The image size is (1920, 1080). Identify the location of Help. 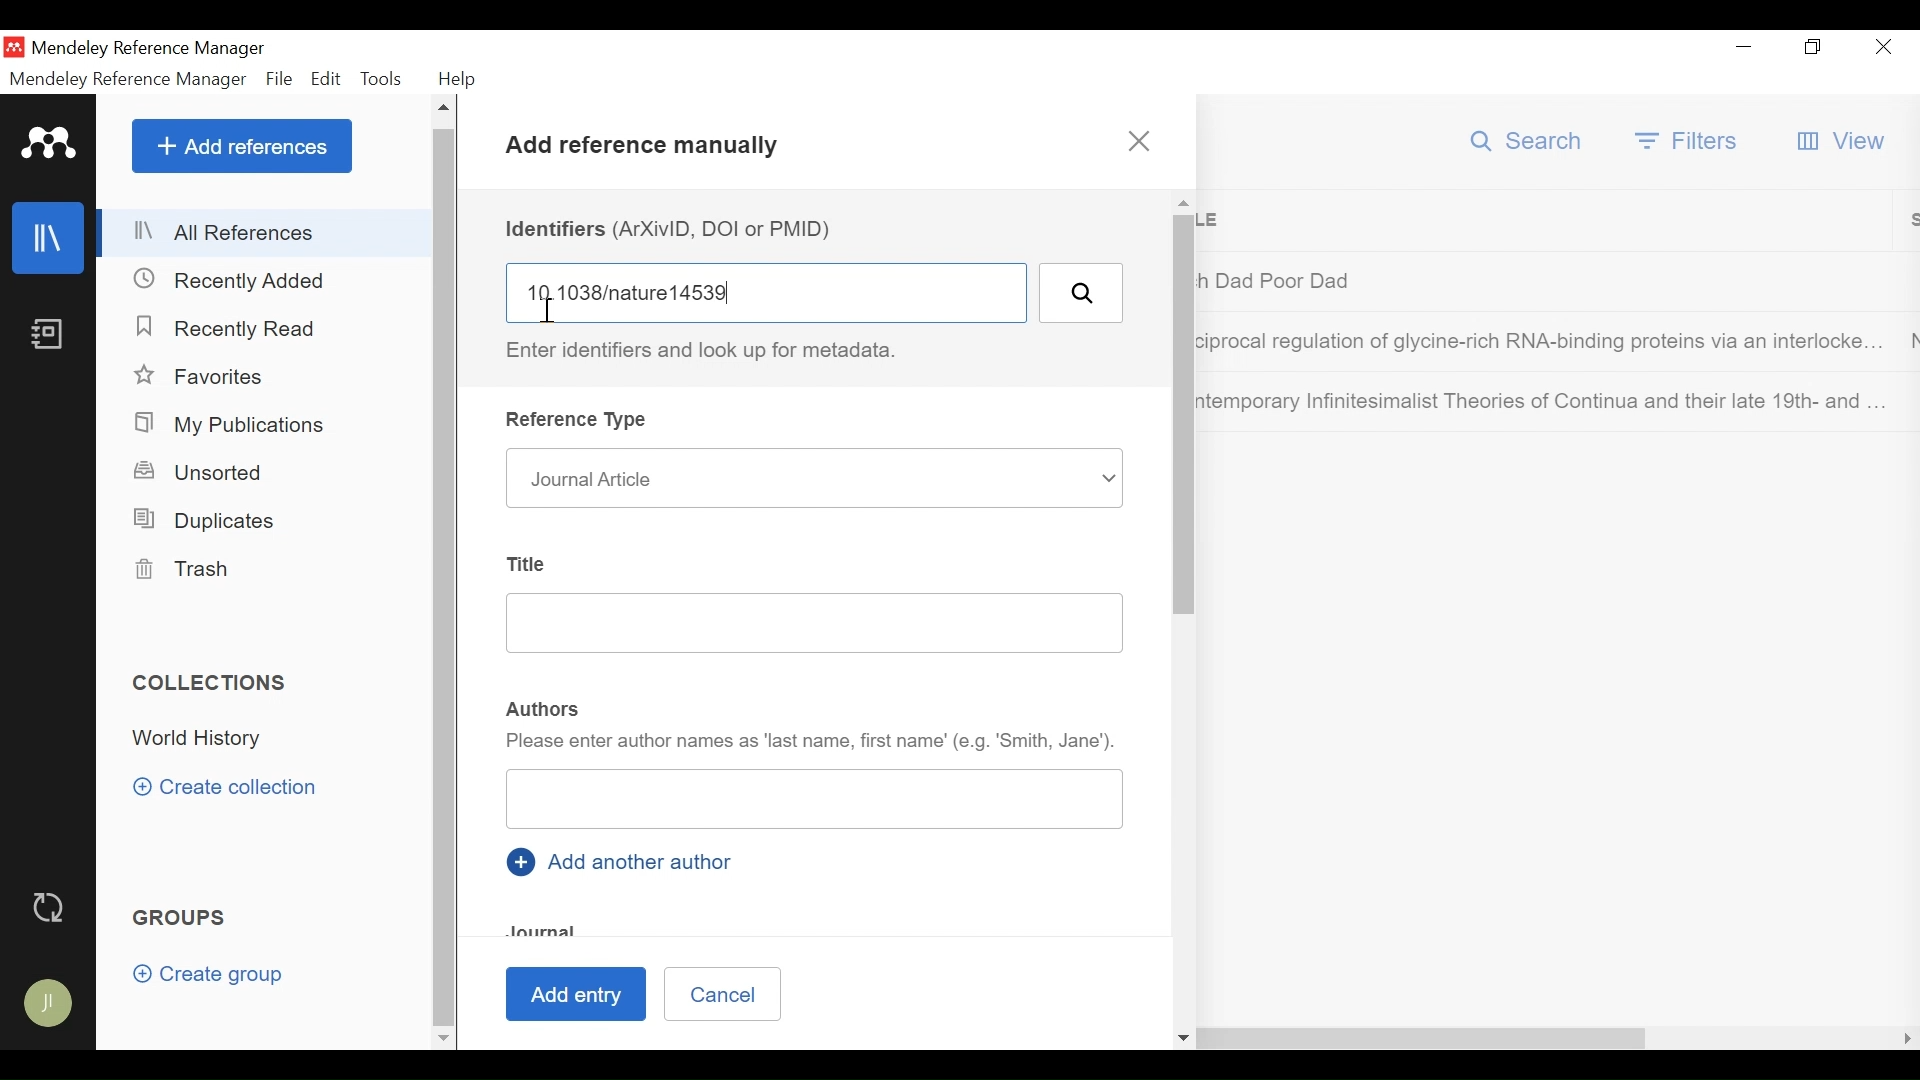
(457, 79).